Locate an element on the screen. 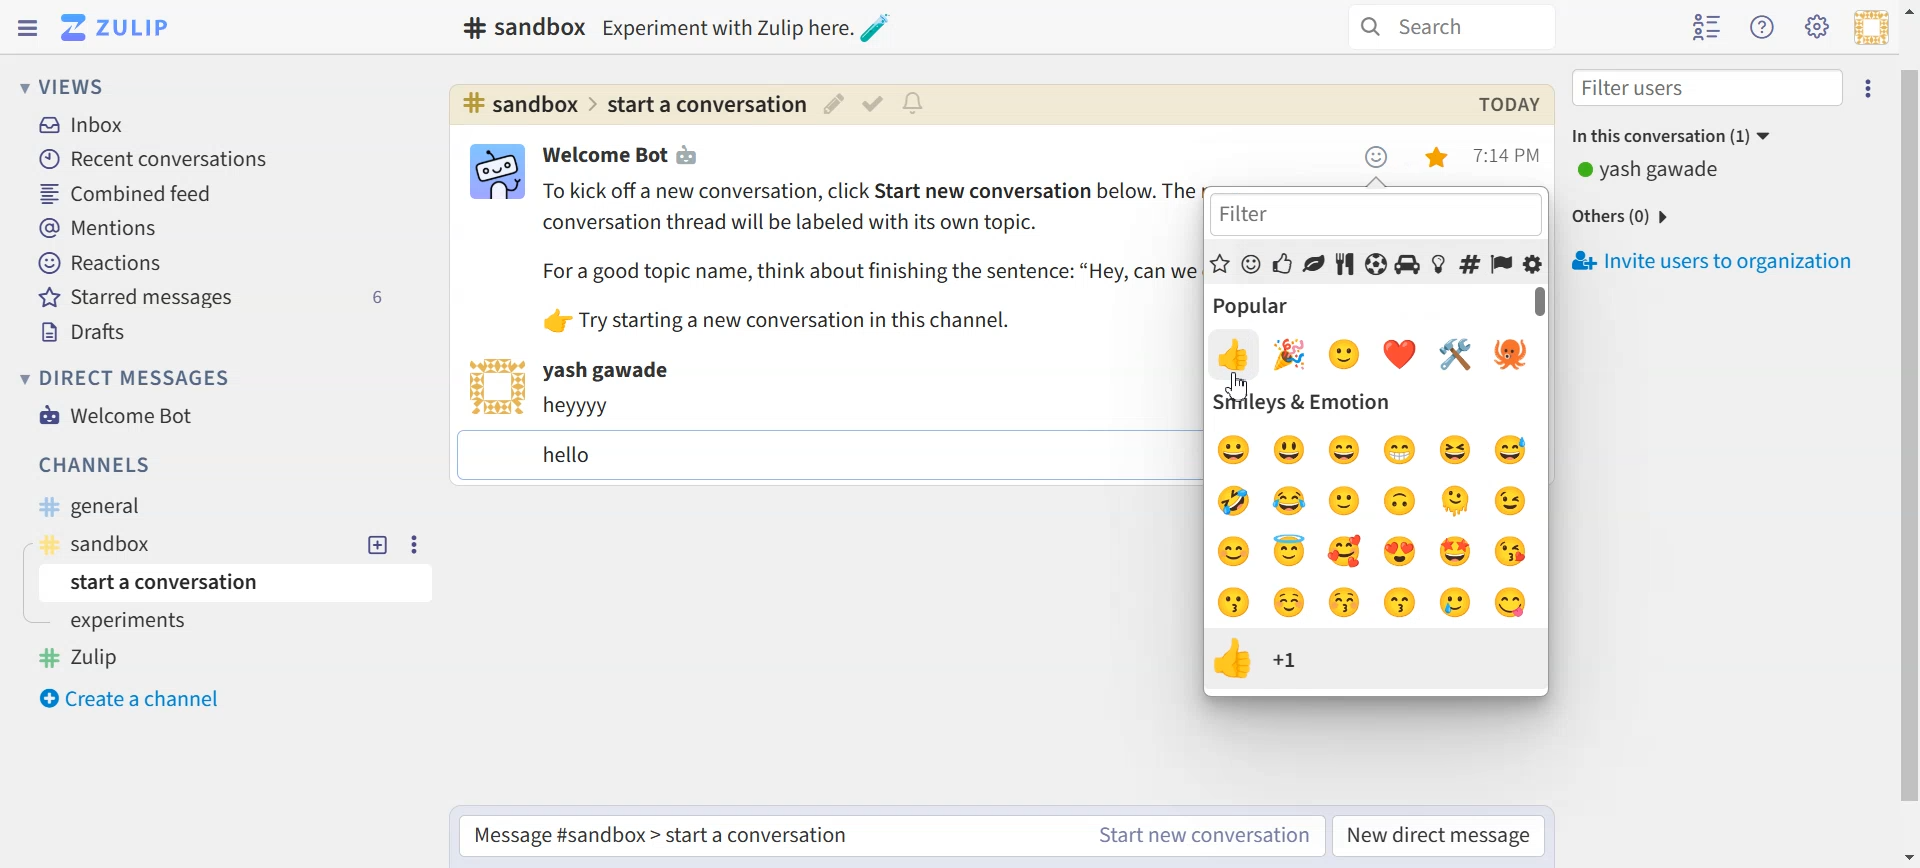 This screenshot has width=1920, height=868. Invite users to organization is located at coordinates (1717, 262).